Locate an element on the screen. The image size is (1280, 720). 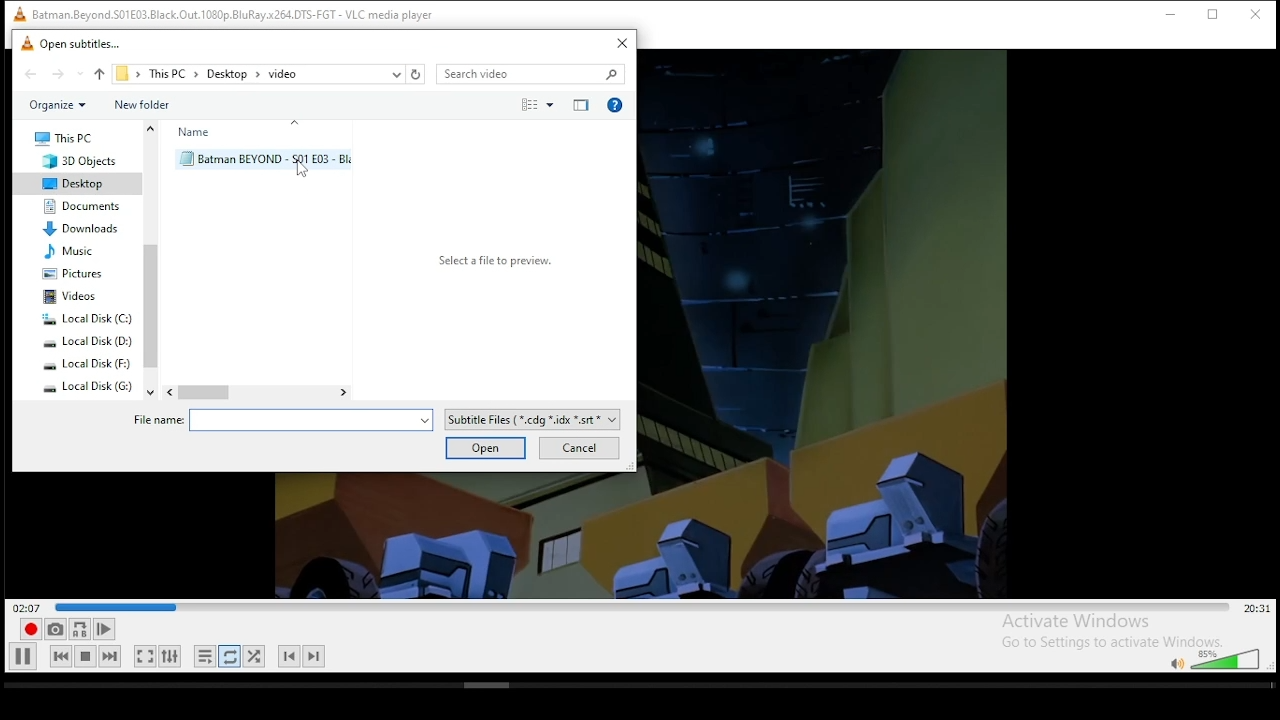
restore is located at coordinates (1215, 15).